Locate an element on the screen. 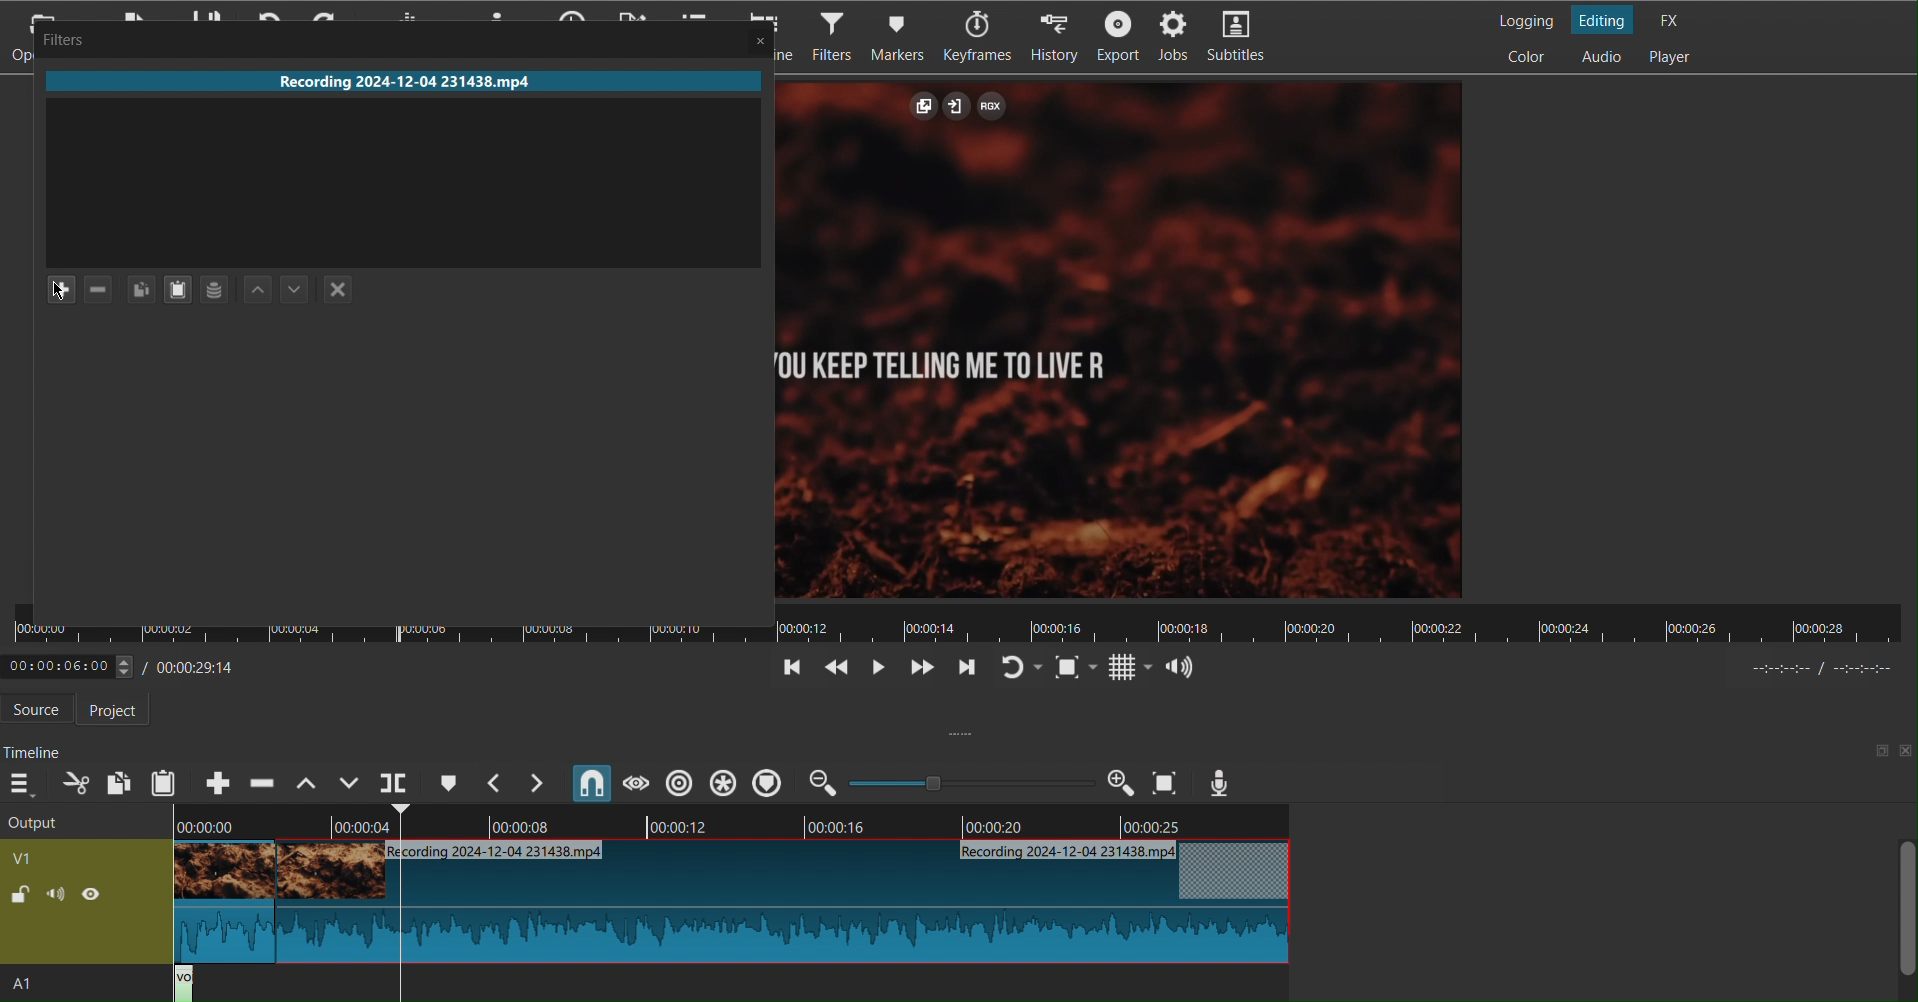 The image size is (1918, 1002). Cut is located at coordinates (76, 782).